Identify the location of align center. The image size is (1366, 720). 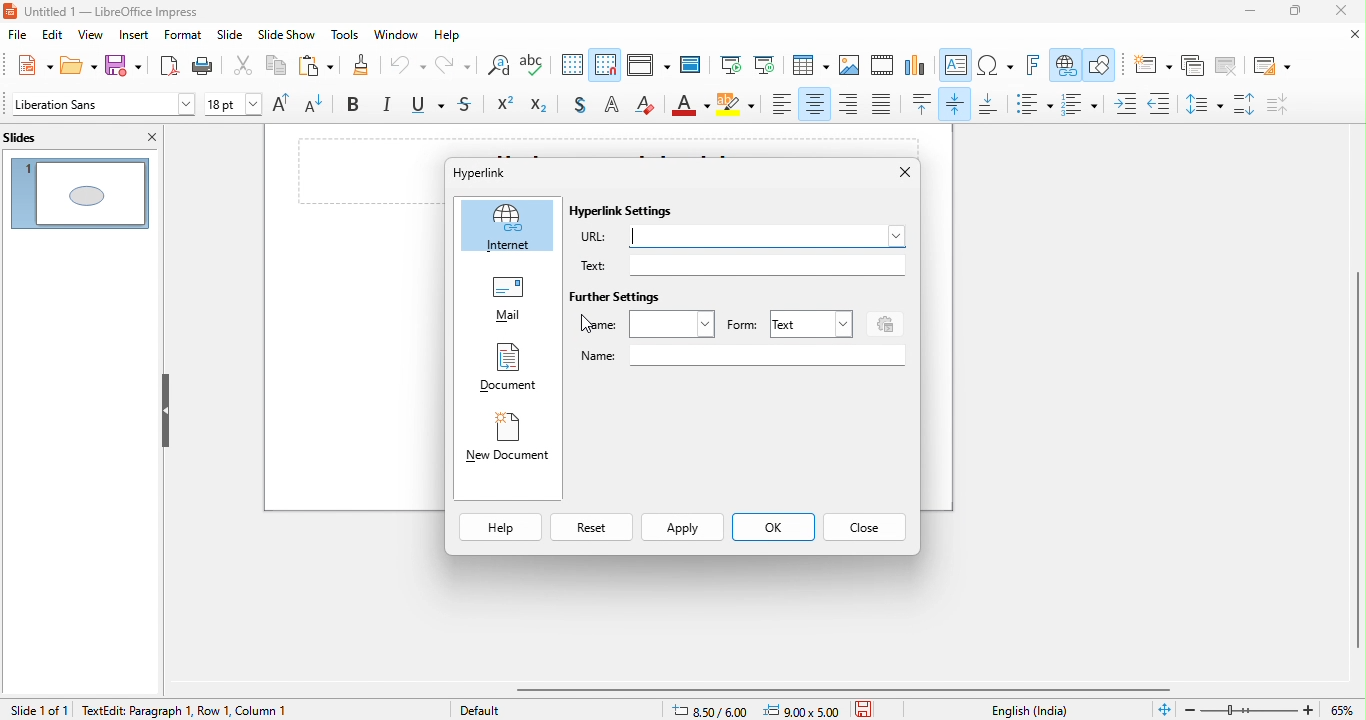
(815, 104).